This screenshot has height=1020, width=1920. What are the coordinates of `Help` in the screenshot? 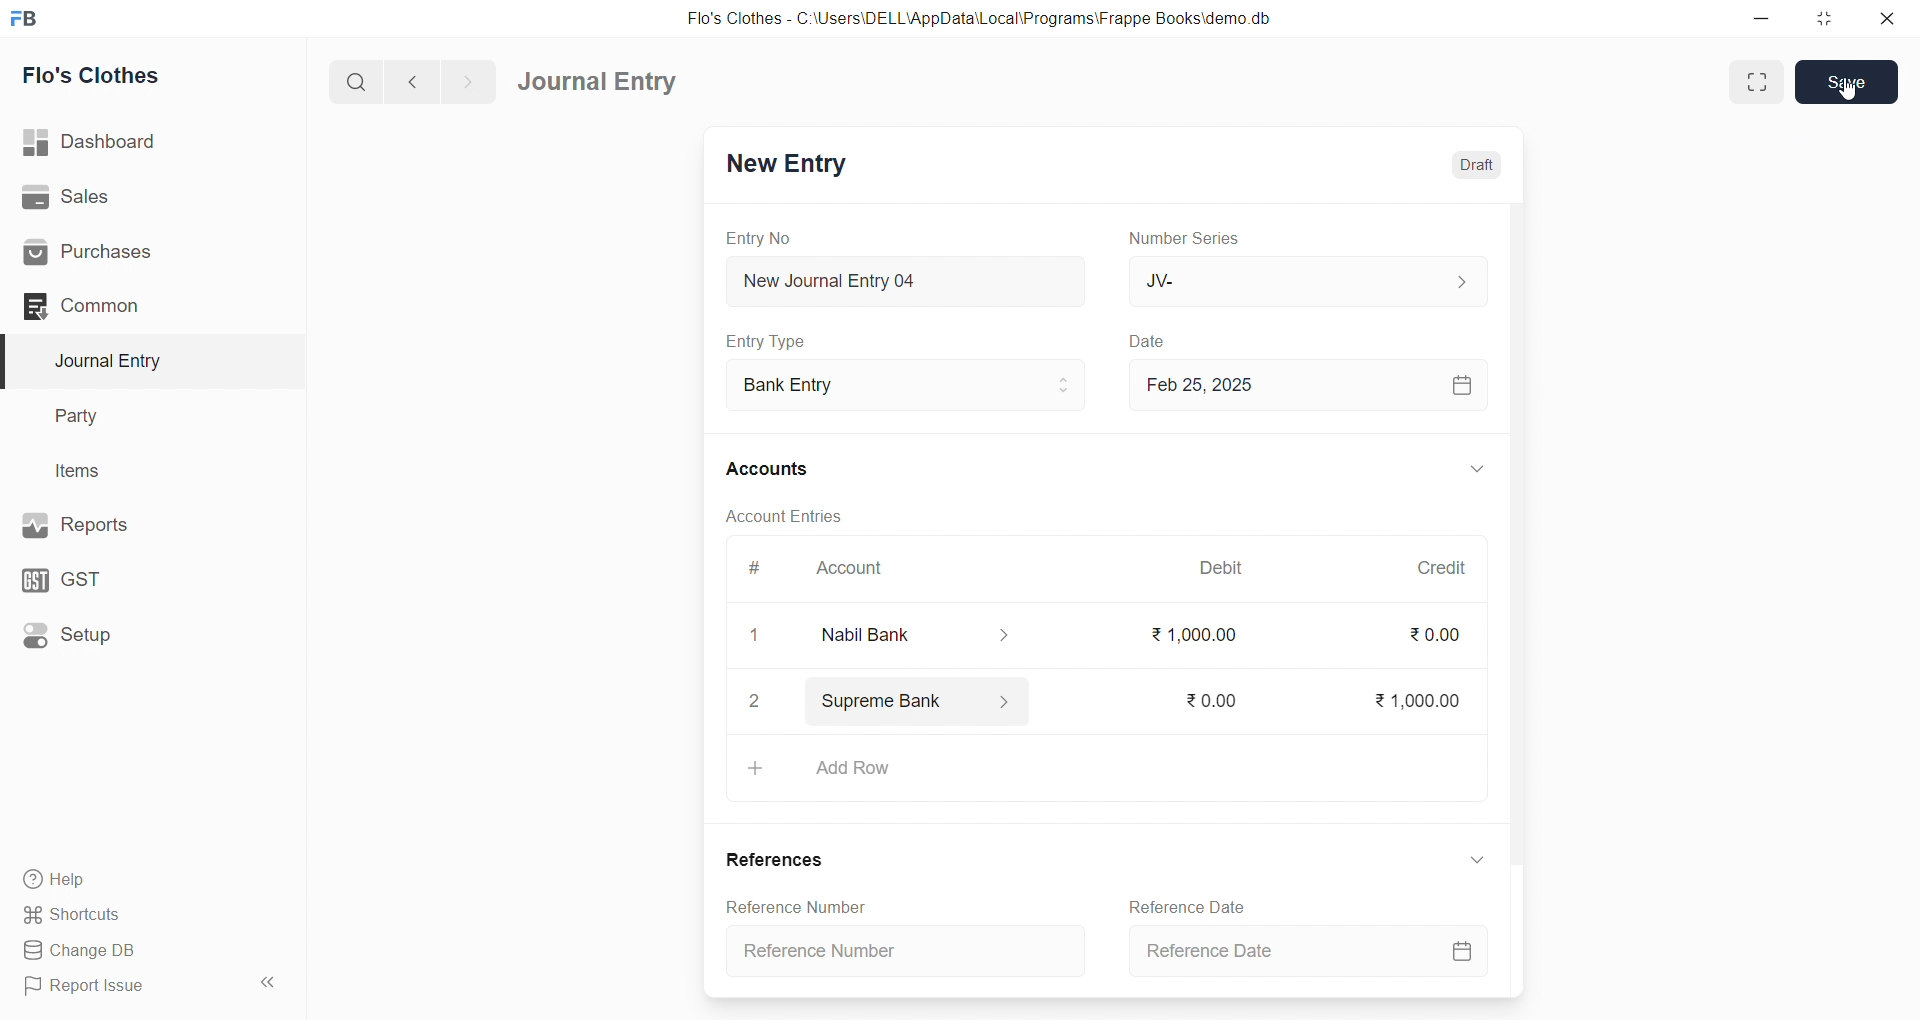 It's located at (145, 878).